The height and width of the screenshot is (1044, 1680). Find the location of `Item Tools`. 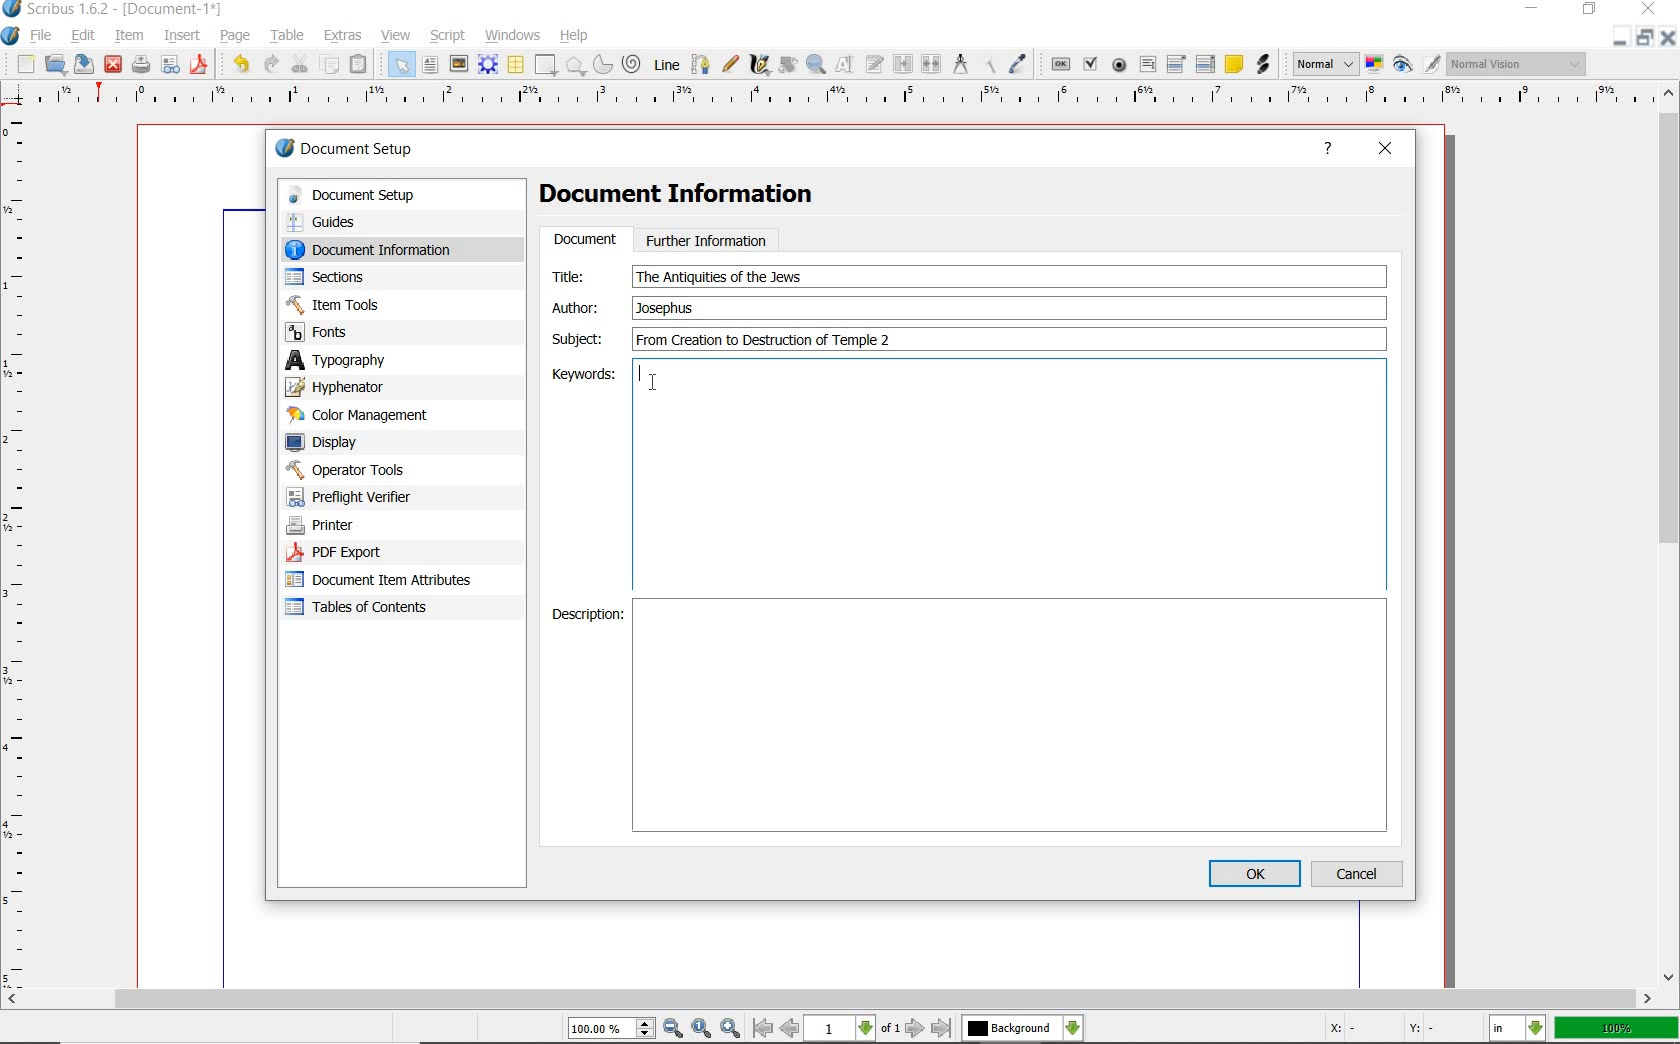

Item Tools is located at coordinates (379, 304).